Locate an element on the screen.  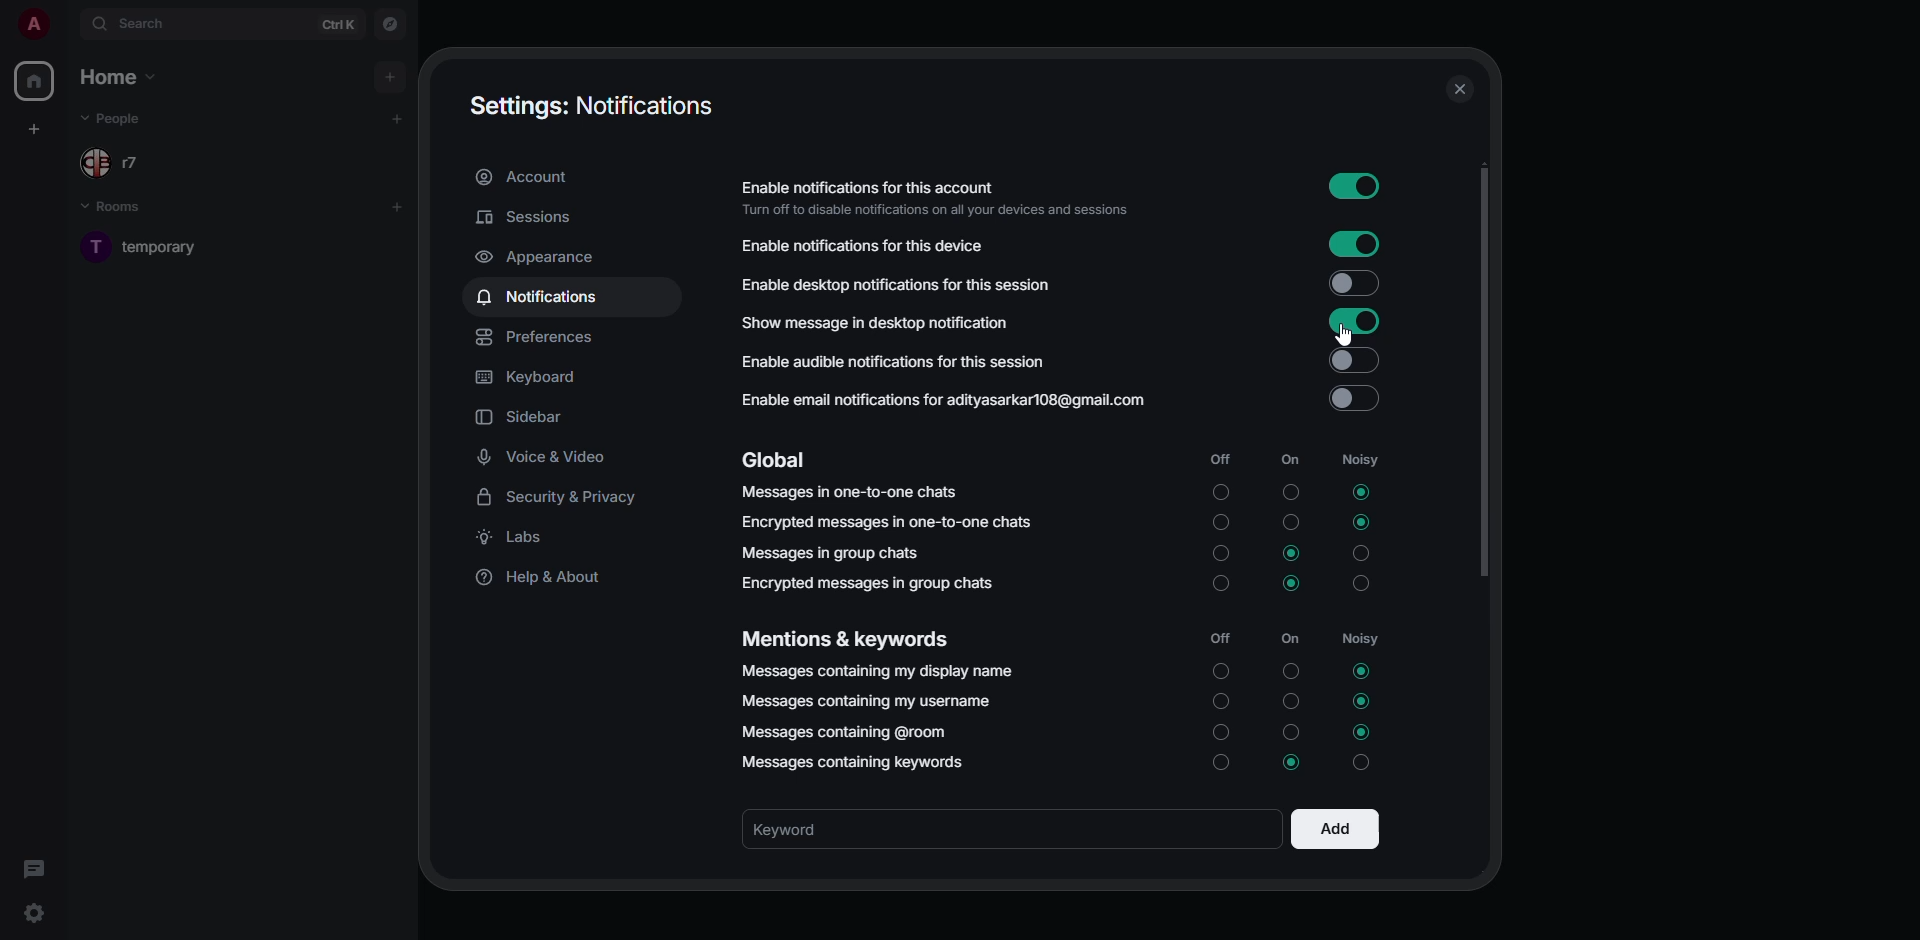
create space is located at coordinates (37, 130).